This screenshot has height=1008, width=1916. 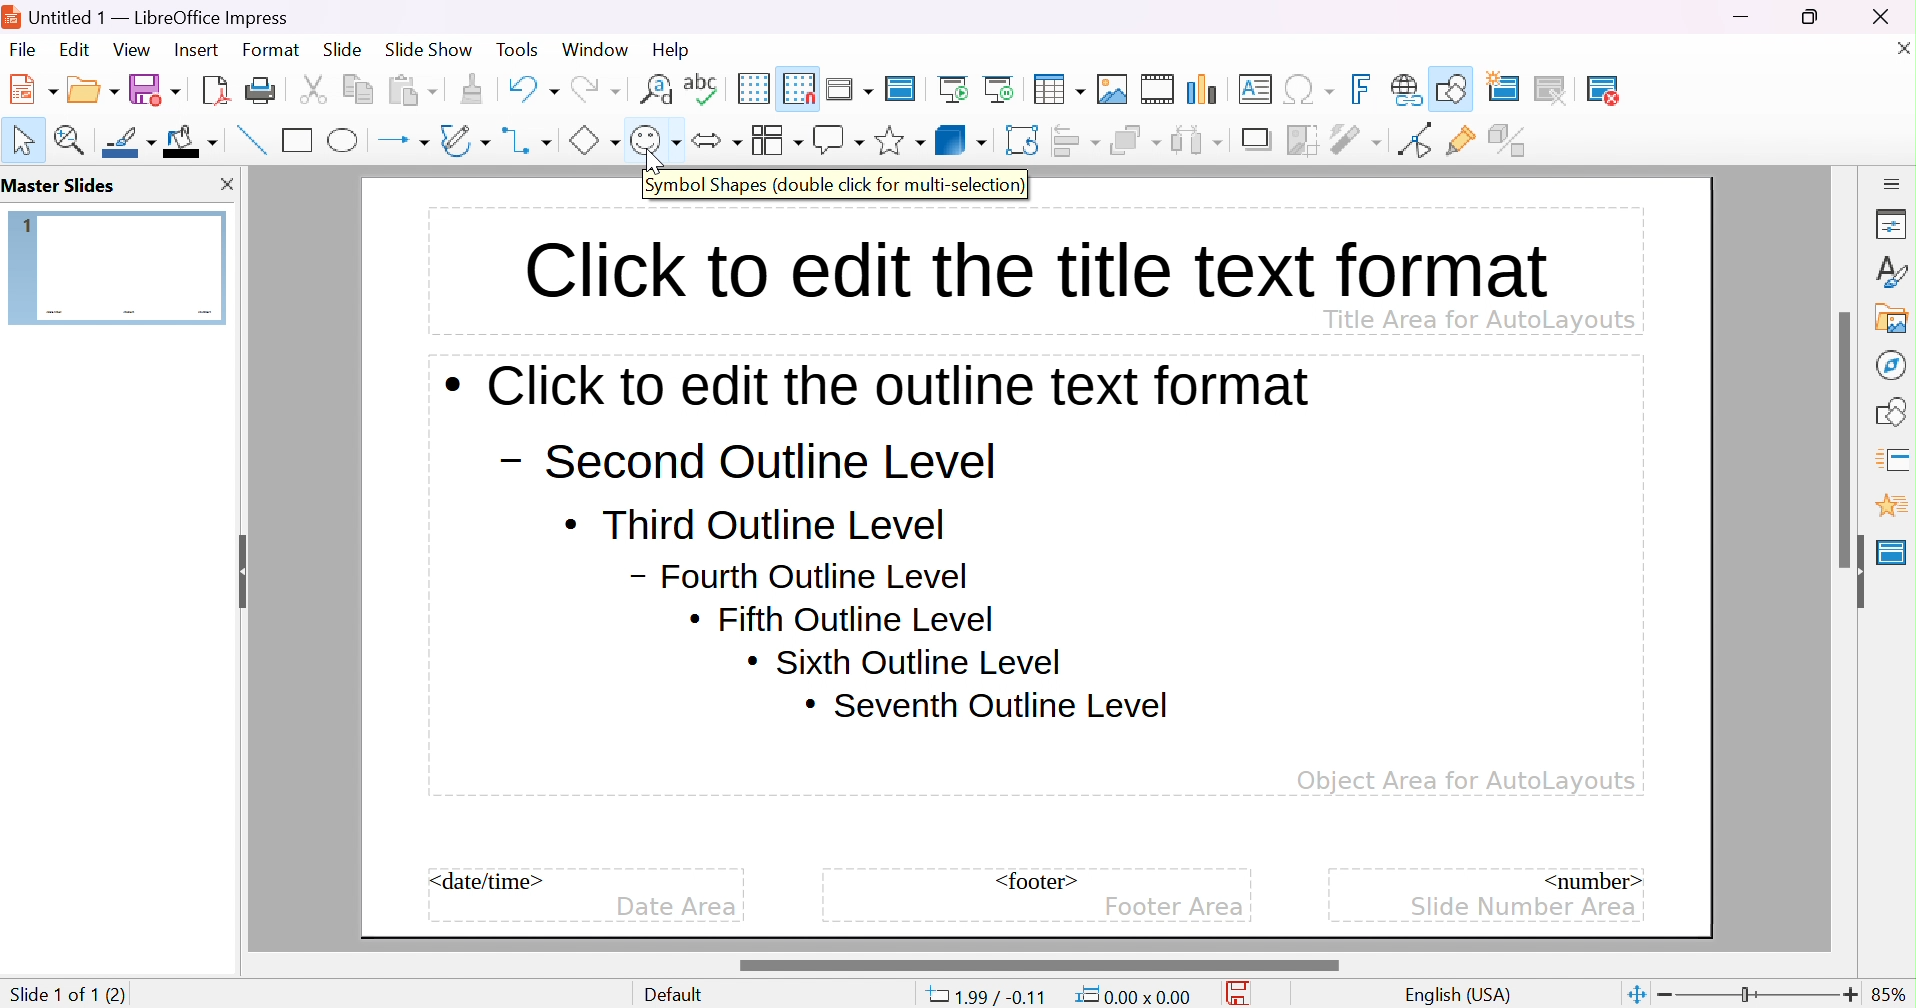 I want to click on connectors, so click(x=528, y=140).